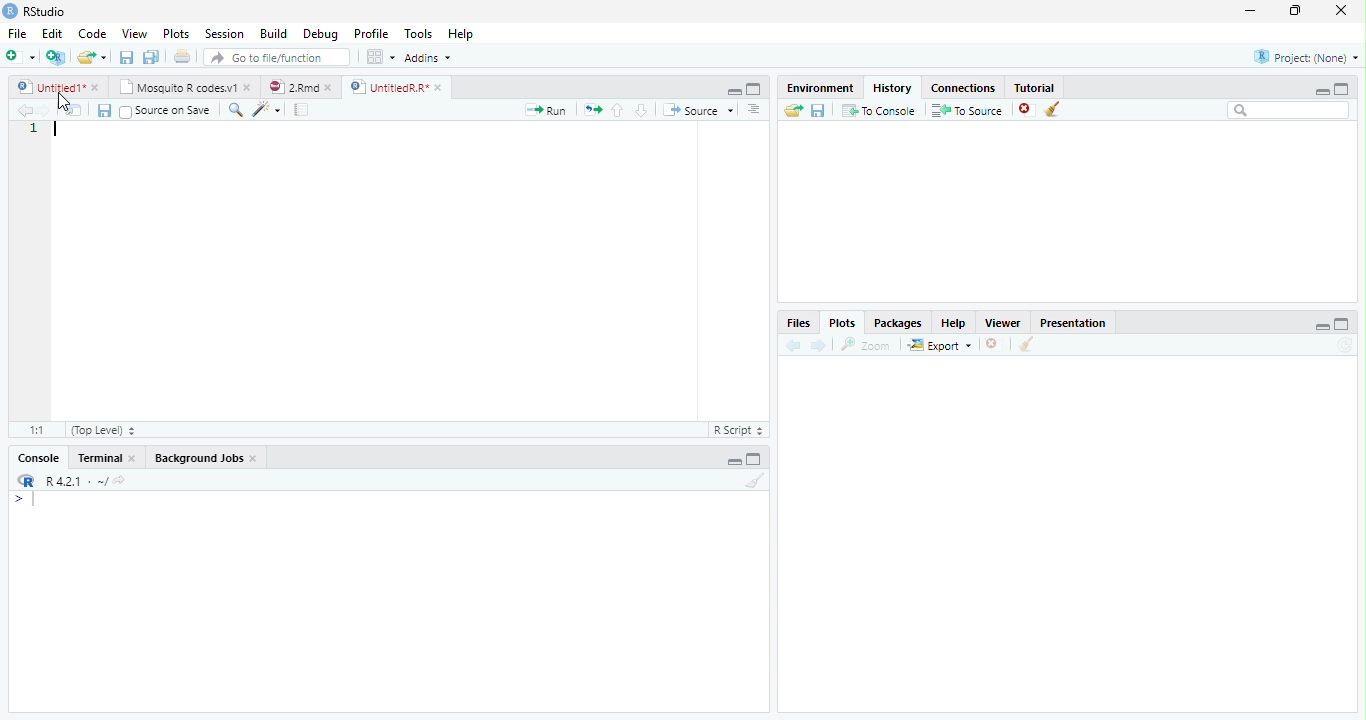 Image resolution: width=1366 pixels, height=720 pixels. Describe the element at coordinates (1053, 109) in the screenshot. I see `Clear all history entries` at that location.